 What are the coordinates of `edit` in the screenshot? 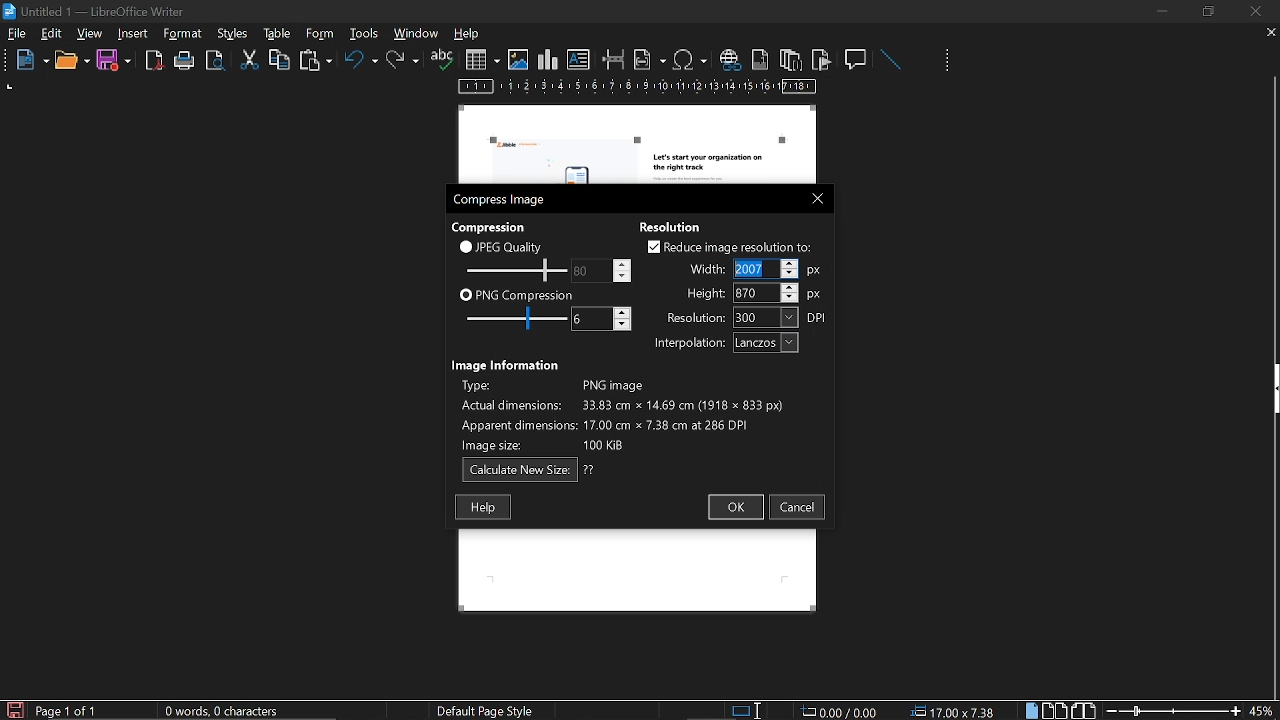 It's located at (52, 35).